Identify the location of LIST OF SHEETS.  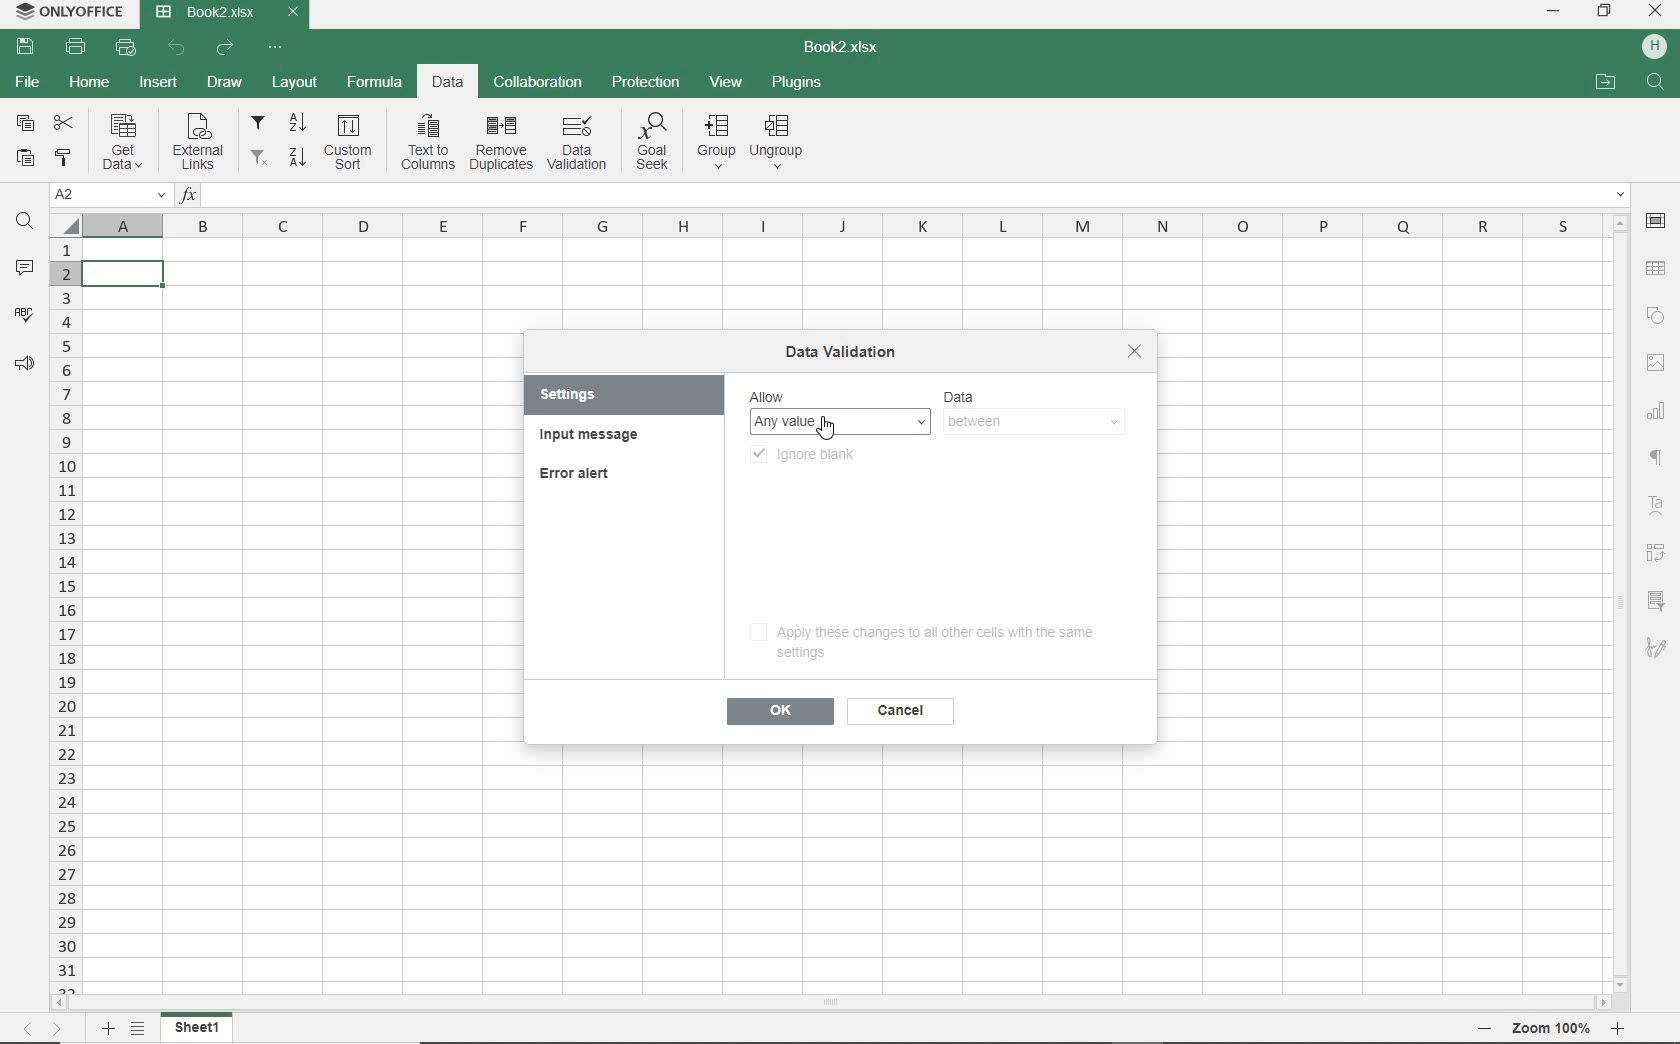
(142, 1030).